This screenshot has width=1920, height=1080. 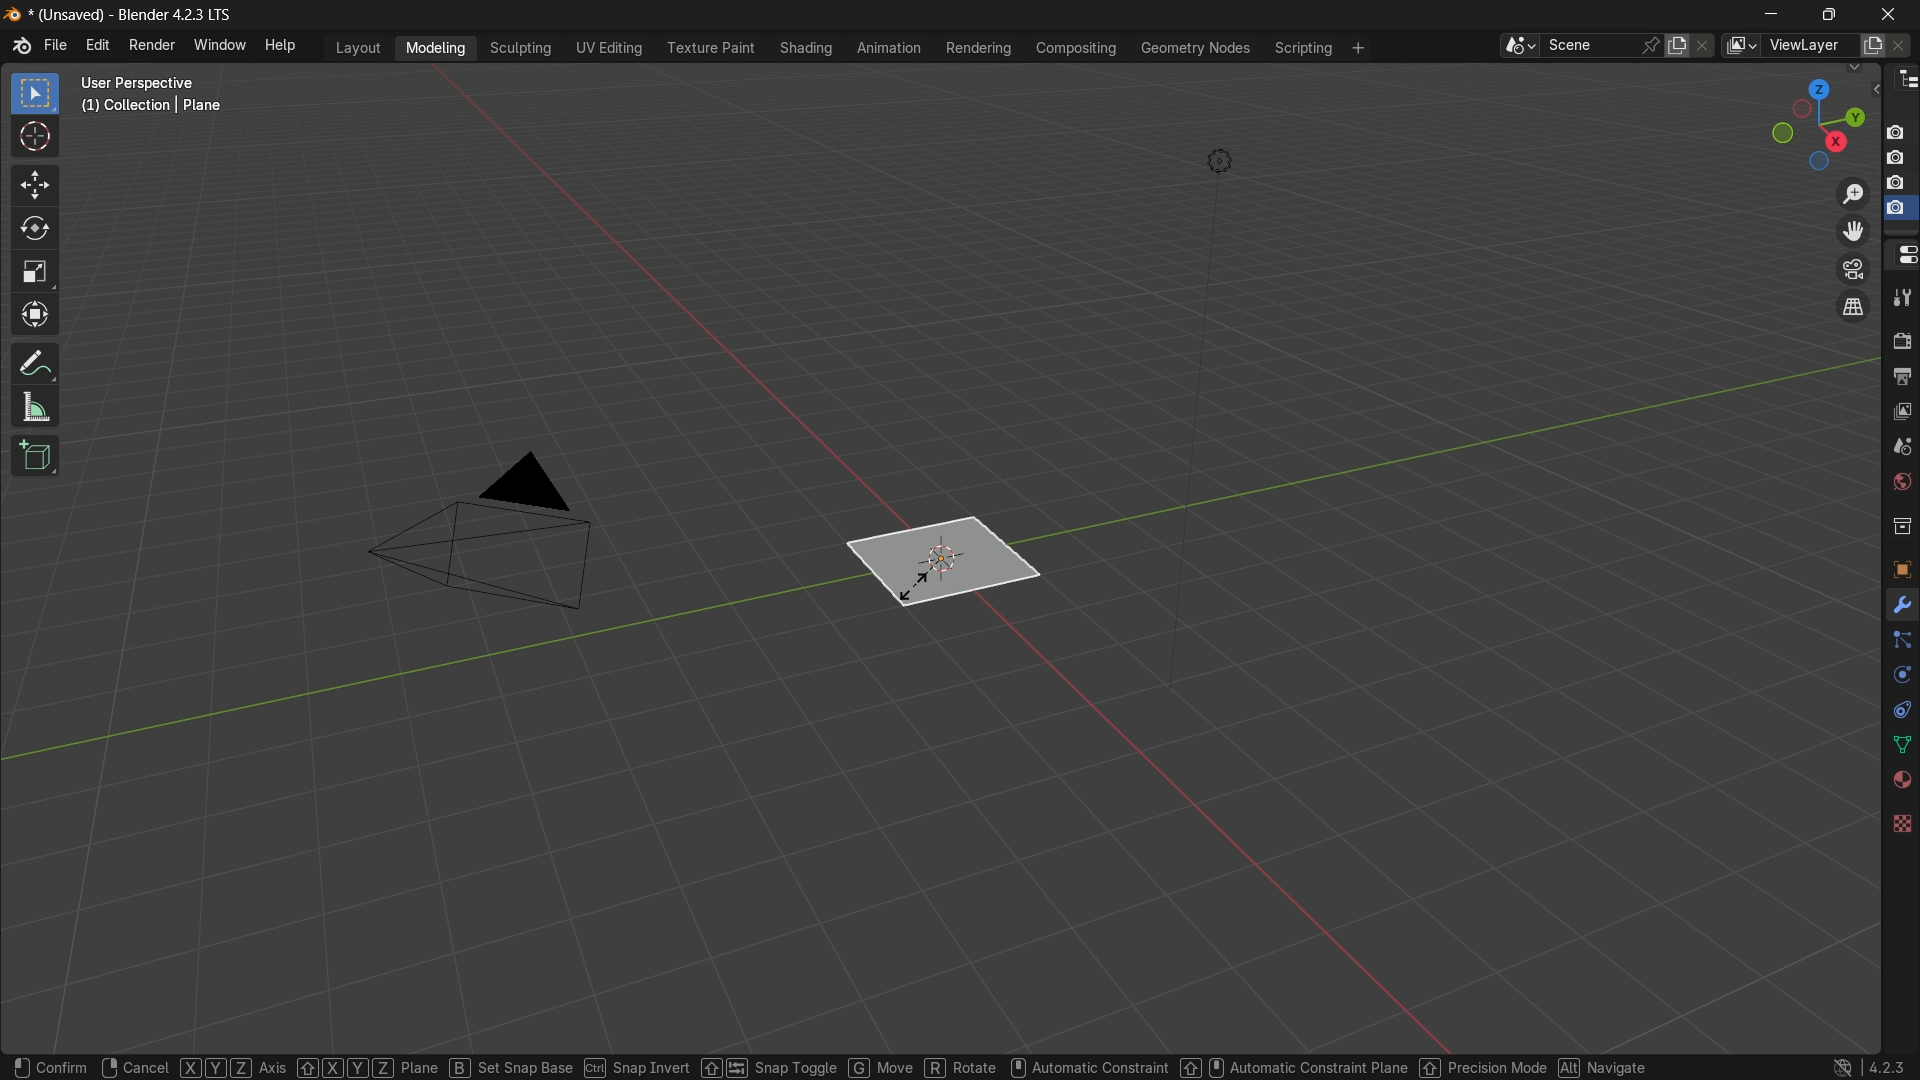 I want to click on texture paint, so click(x=711, y=48).